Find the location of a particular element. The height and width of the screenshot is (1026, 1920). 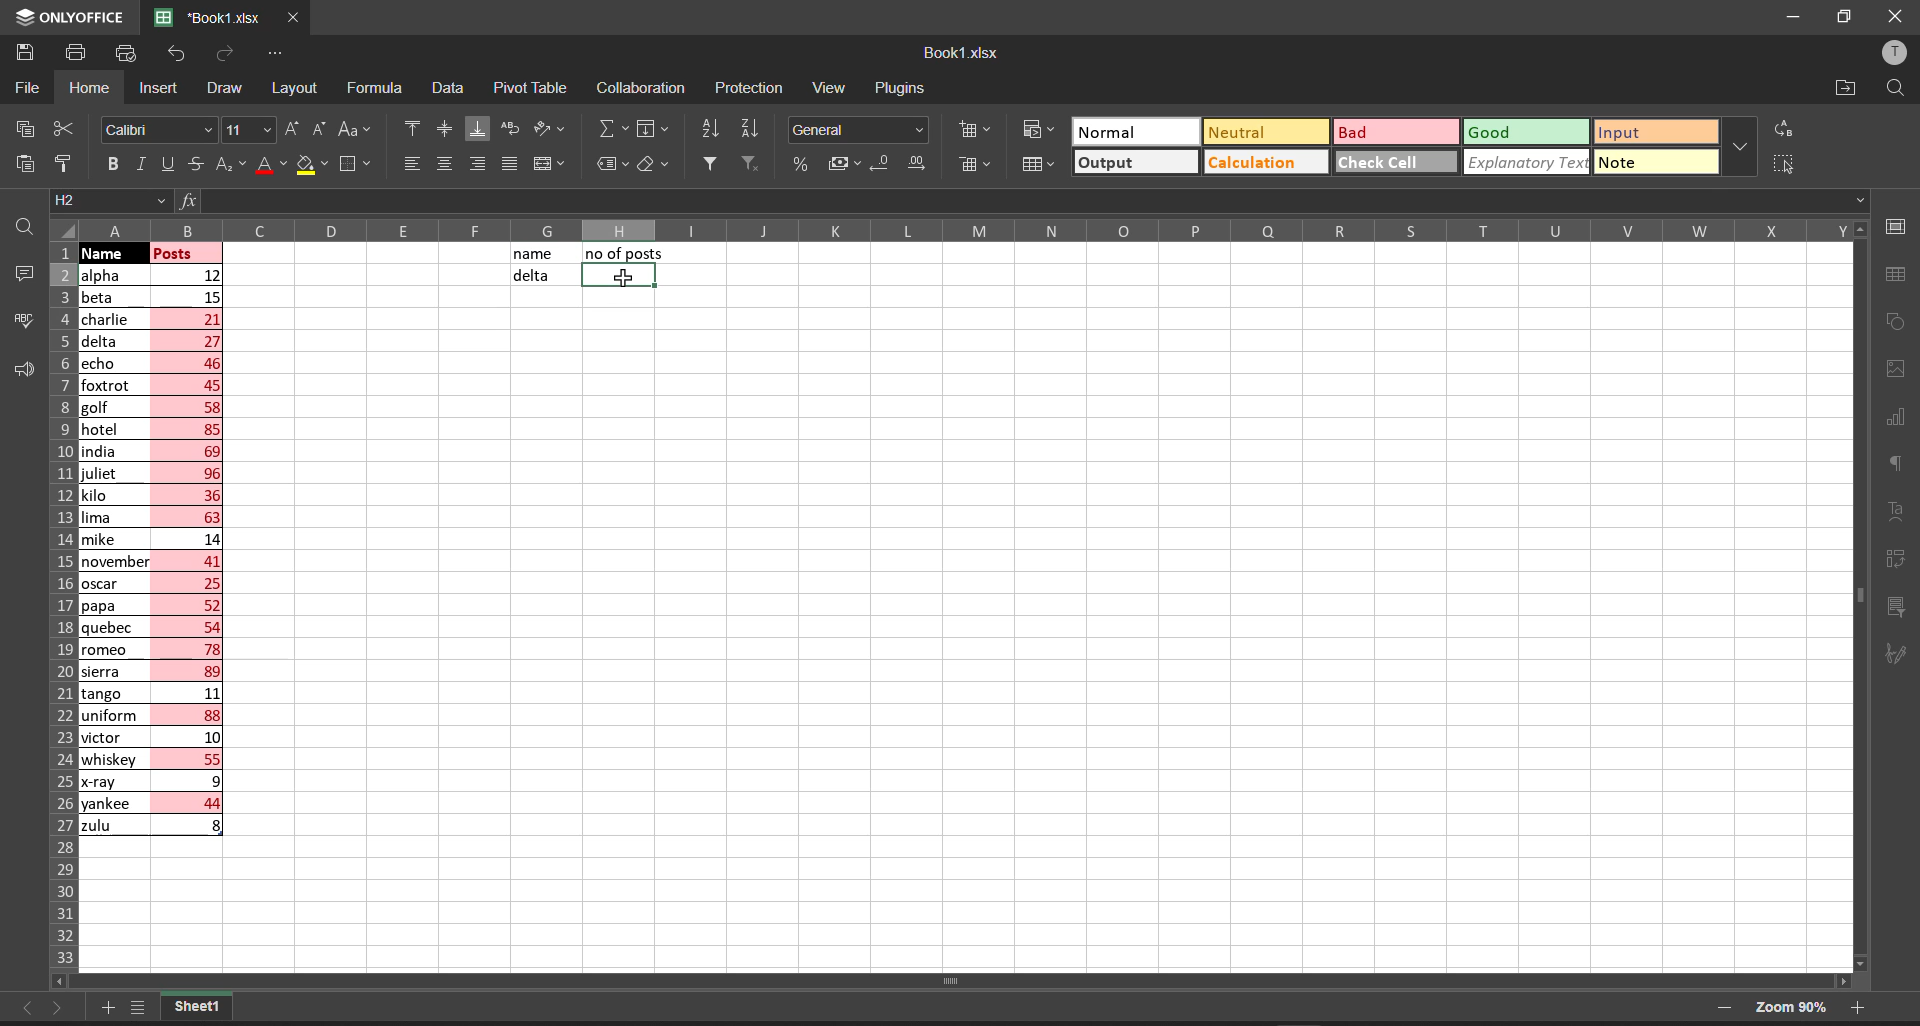

Neutral is located at coordinates (1239, 131).